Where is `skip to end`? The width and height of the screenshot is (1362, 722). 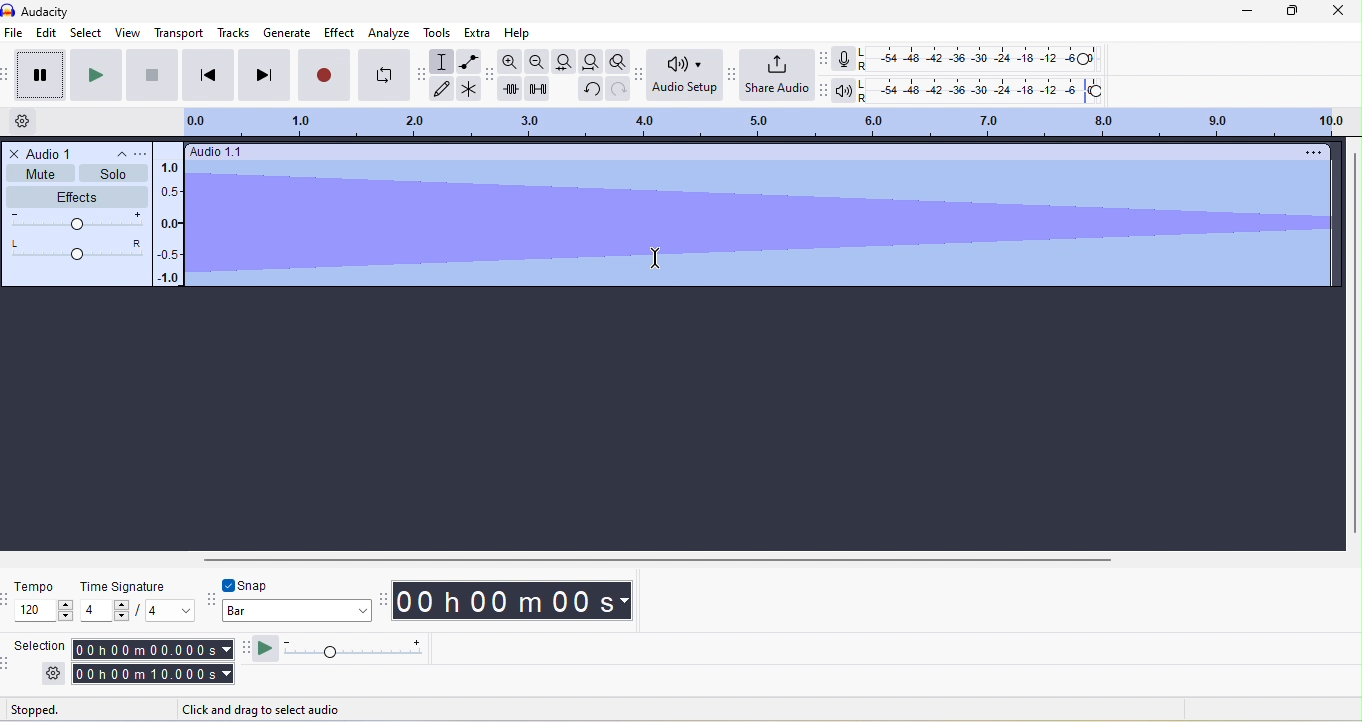
skip to end is located at coordinates (263, 76).